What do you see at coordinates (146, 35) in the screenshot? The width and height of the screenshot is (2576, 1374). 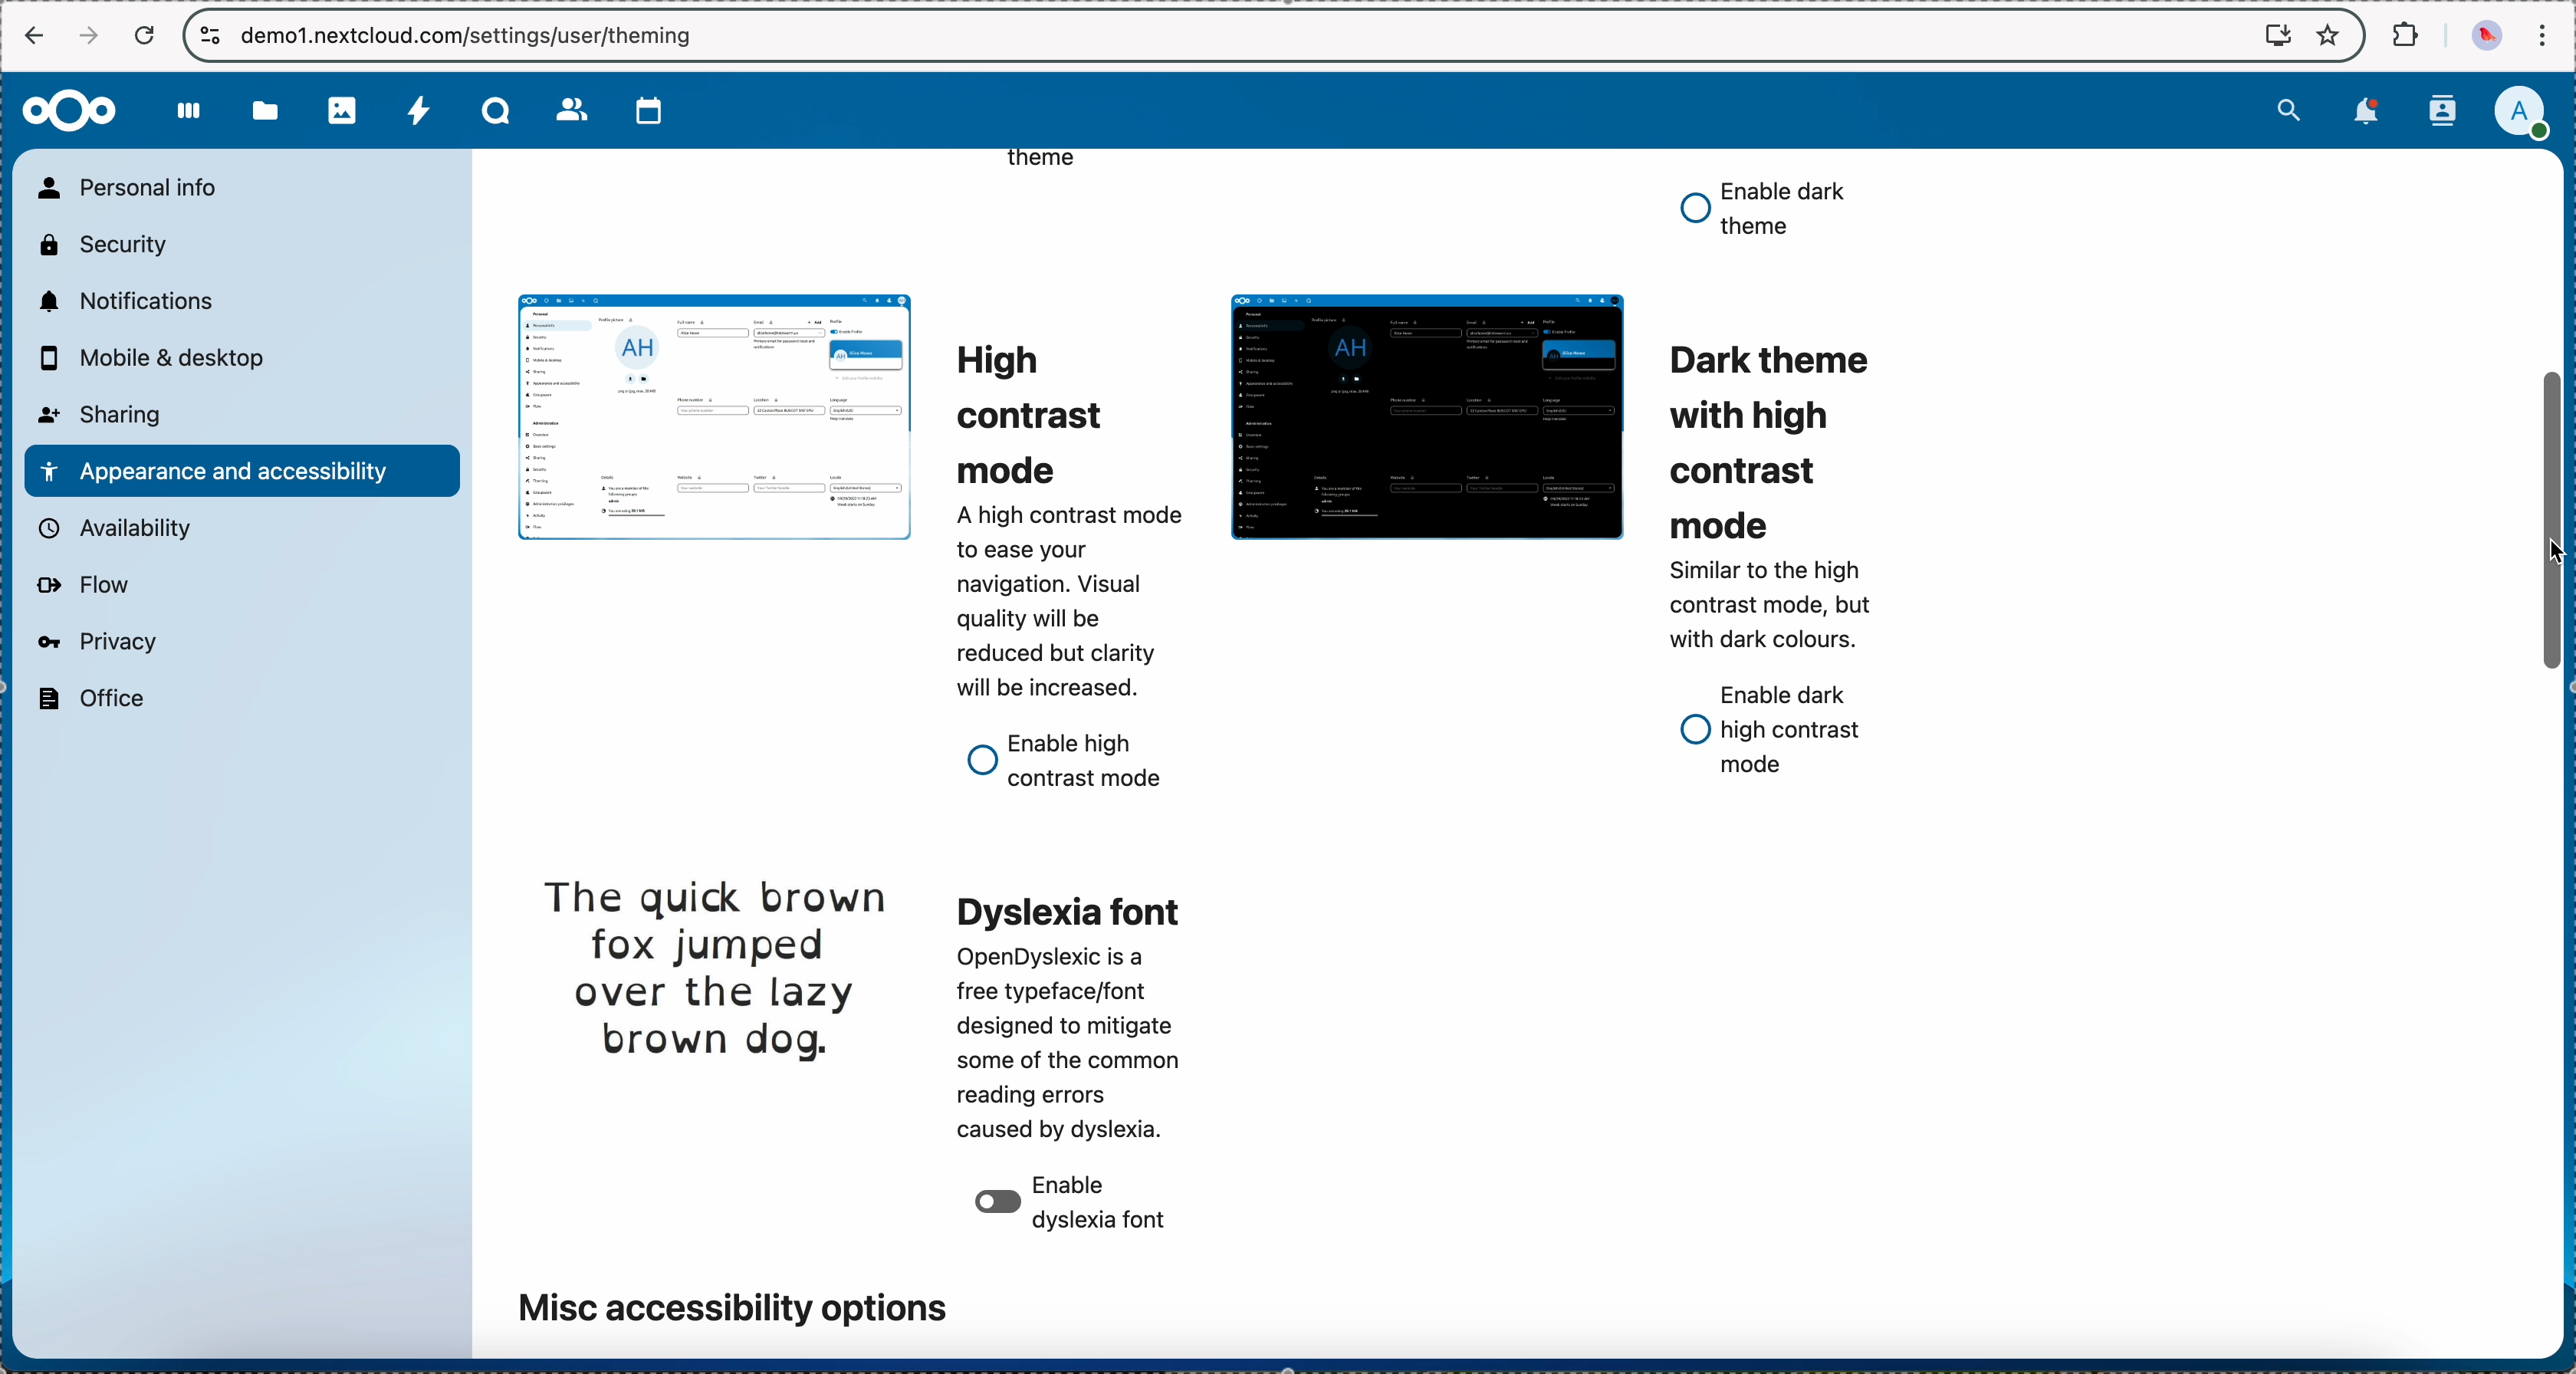 I see `refresh the page` at bounding box center [146, 35].